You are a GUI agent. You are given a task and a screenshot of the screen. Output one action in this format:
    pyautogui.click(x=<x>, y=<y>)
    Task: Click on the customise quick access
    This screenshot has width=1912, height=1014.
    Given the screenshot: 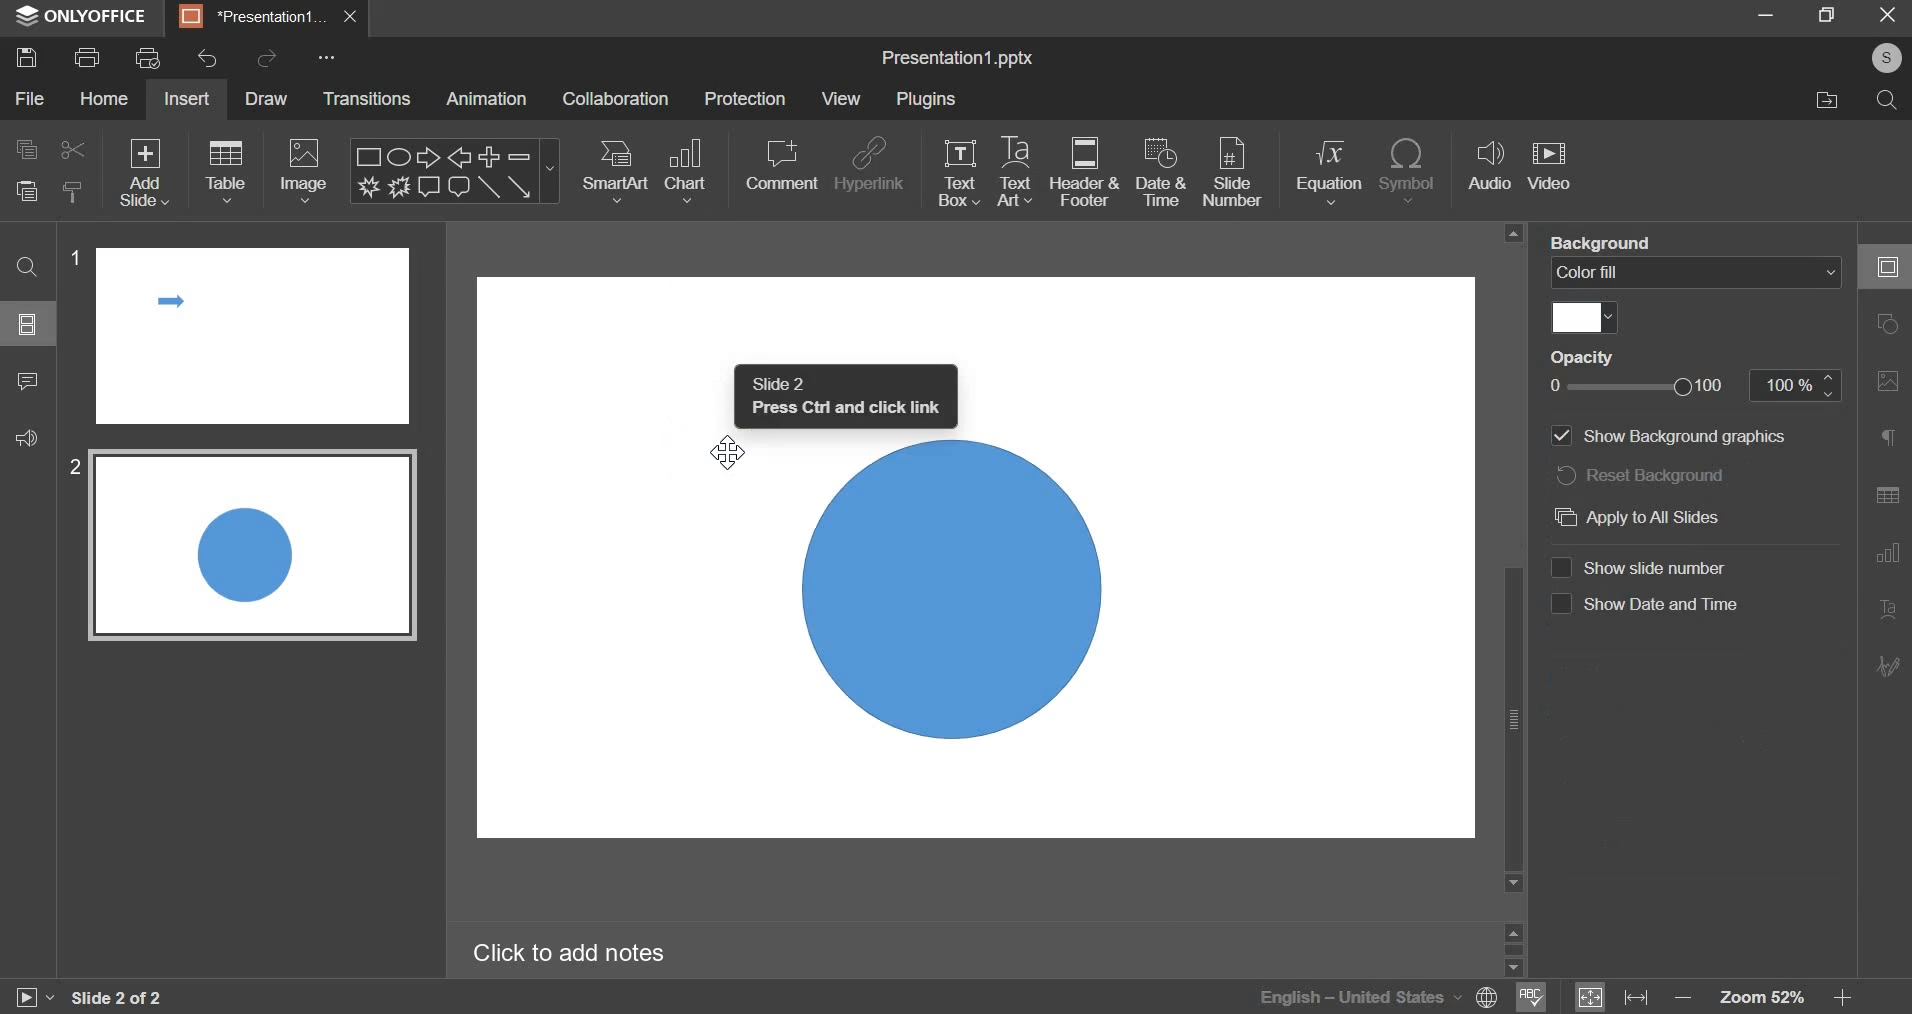 What is the action you would take?
    pyautogui.click(x=328, y=56)
    